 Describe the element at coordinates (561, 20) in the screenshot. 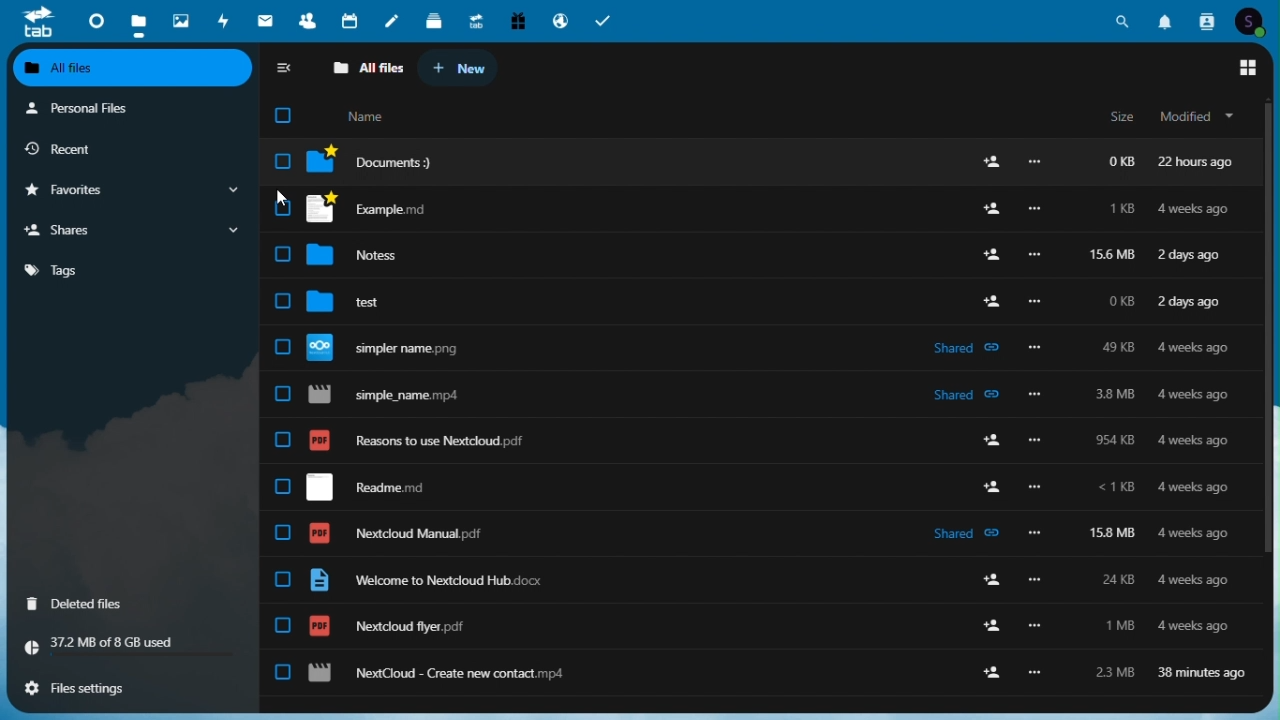

I see `email hosting` at that location.